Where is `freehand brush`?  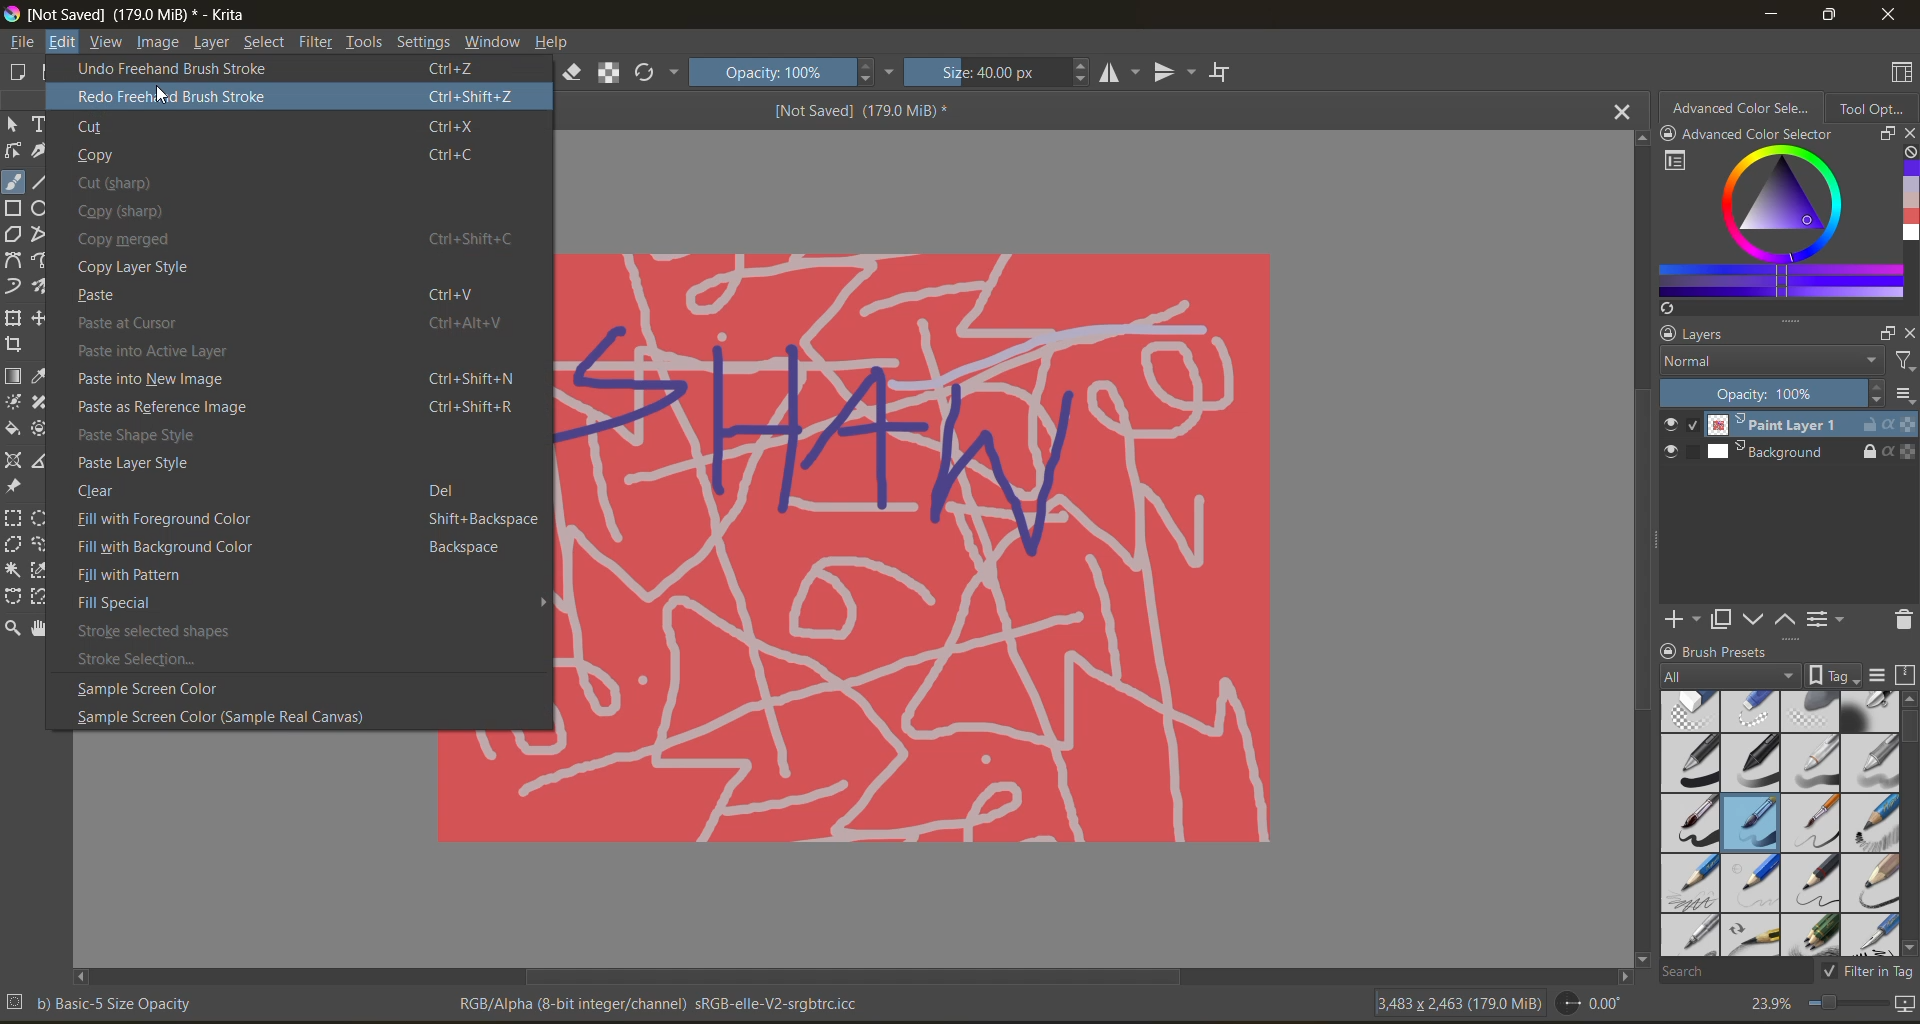 freehand brush is located at coordinates (12, 181).